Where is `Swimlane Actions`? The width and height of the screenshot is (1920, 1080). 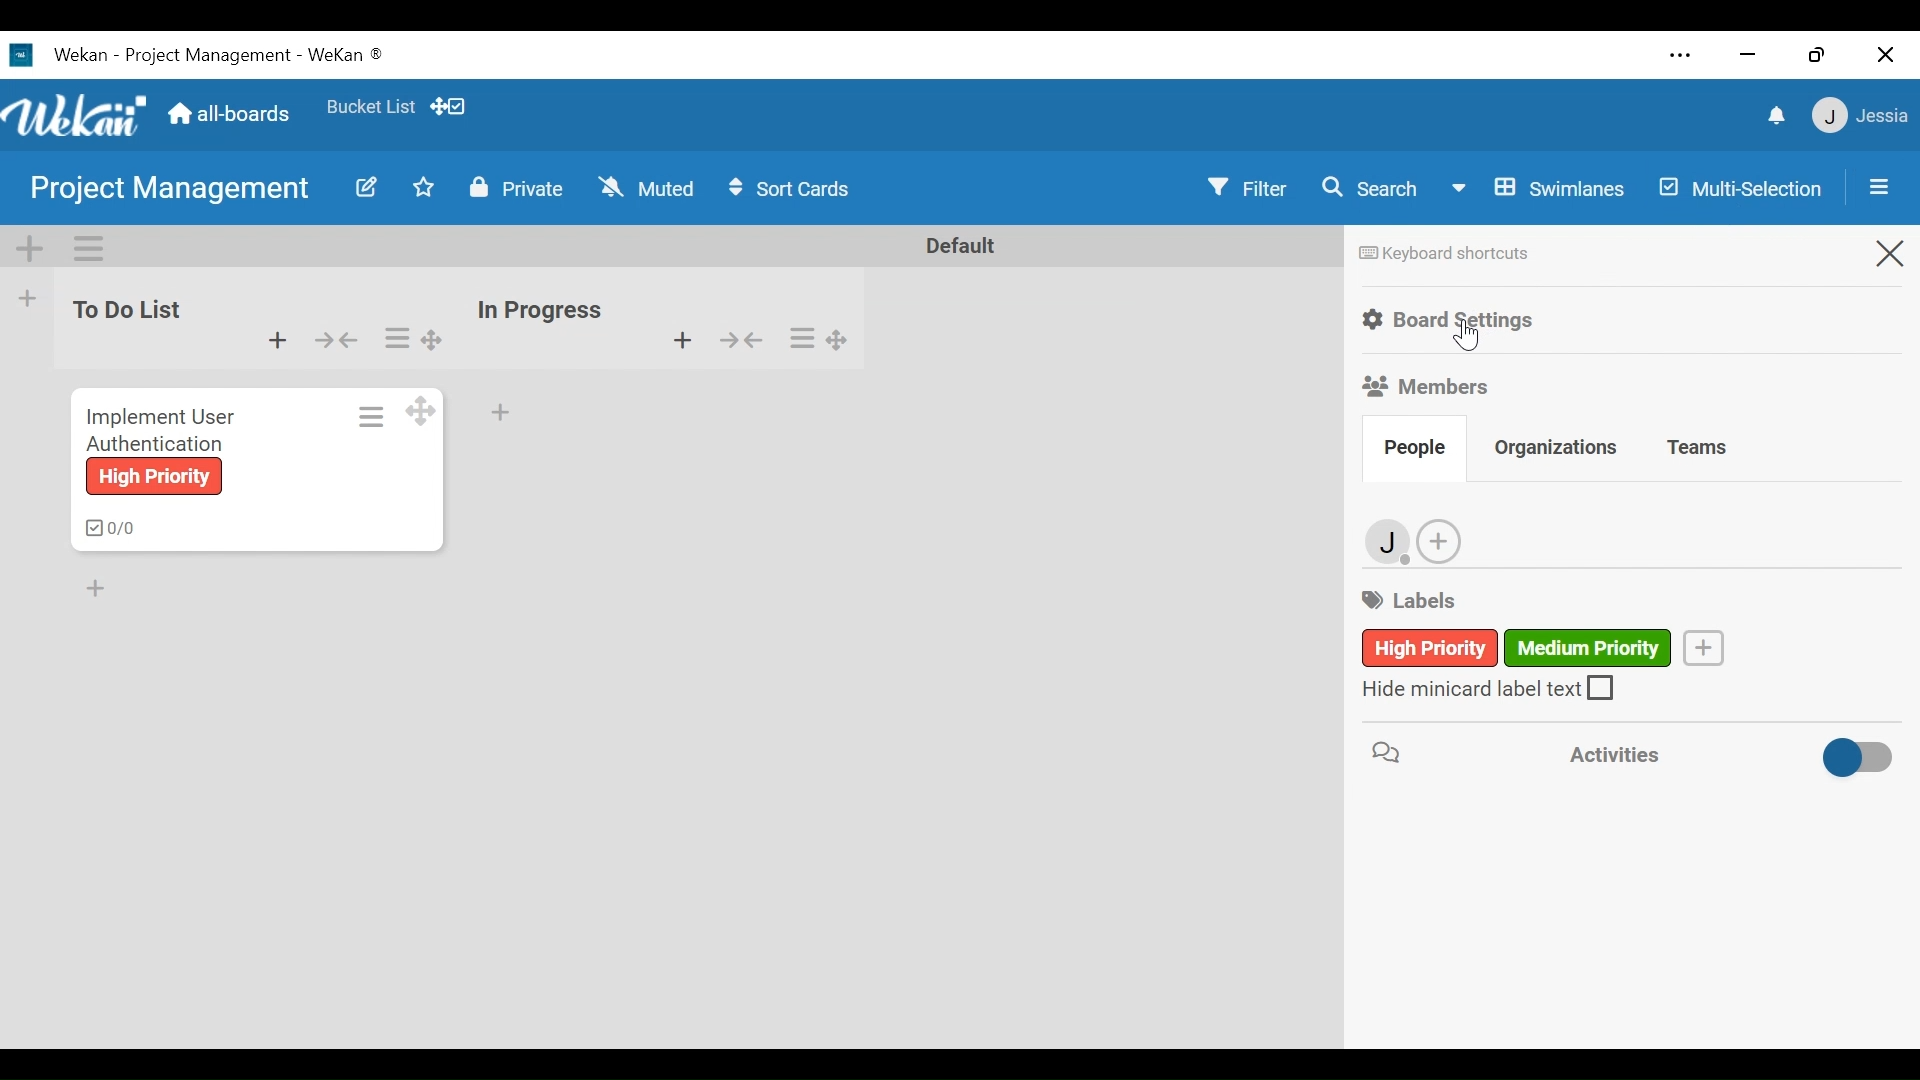 Swimlane Actions is located at coordinates (83, 248).